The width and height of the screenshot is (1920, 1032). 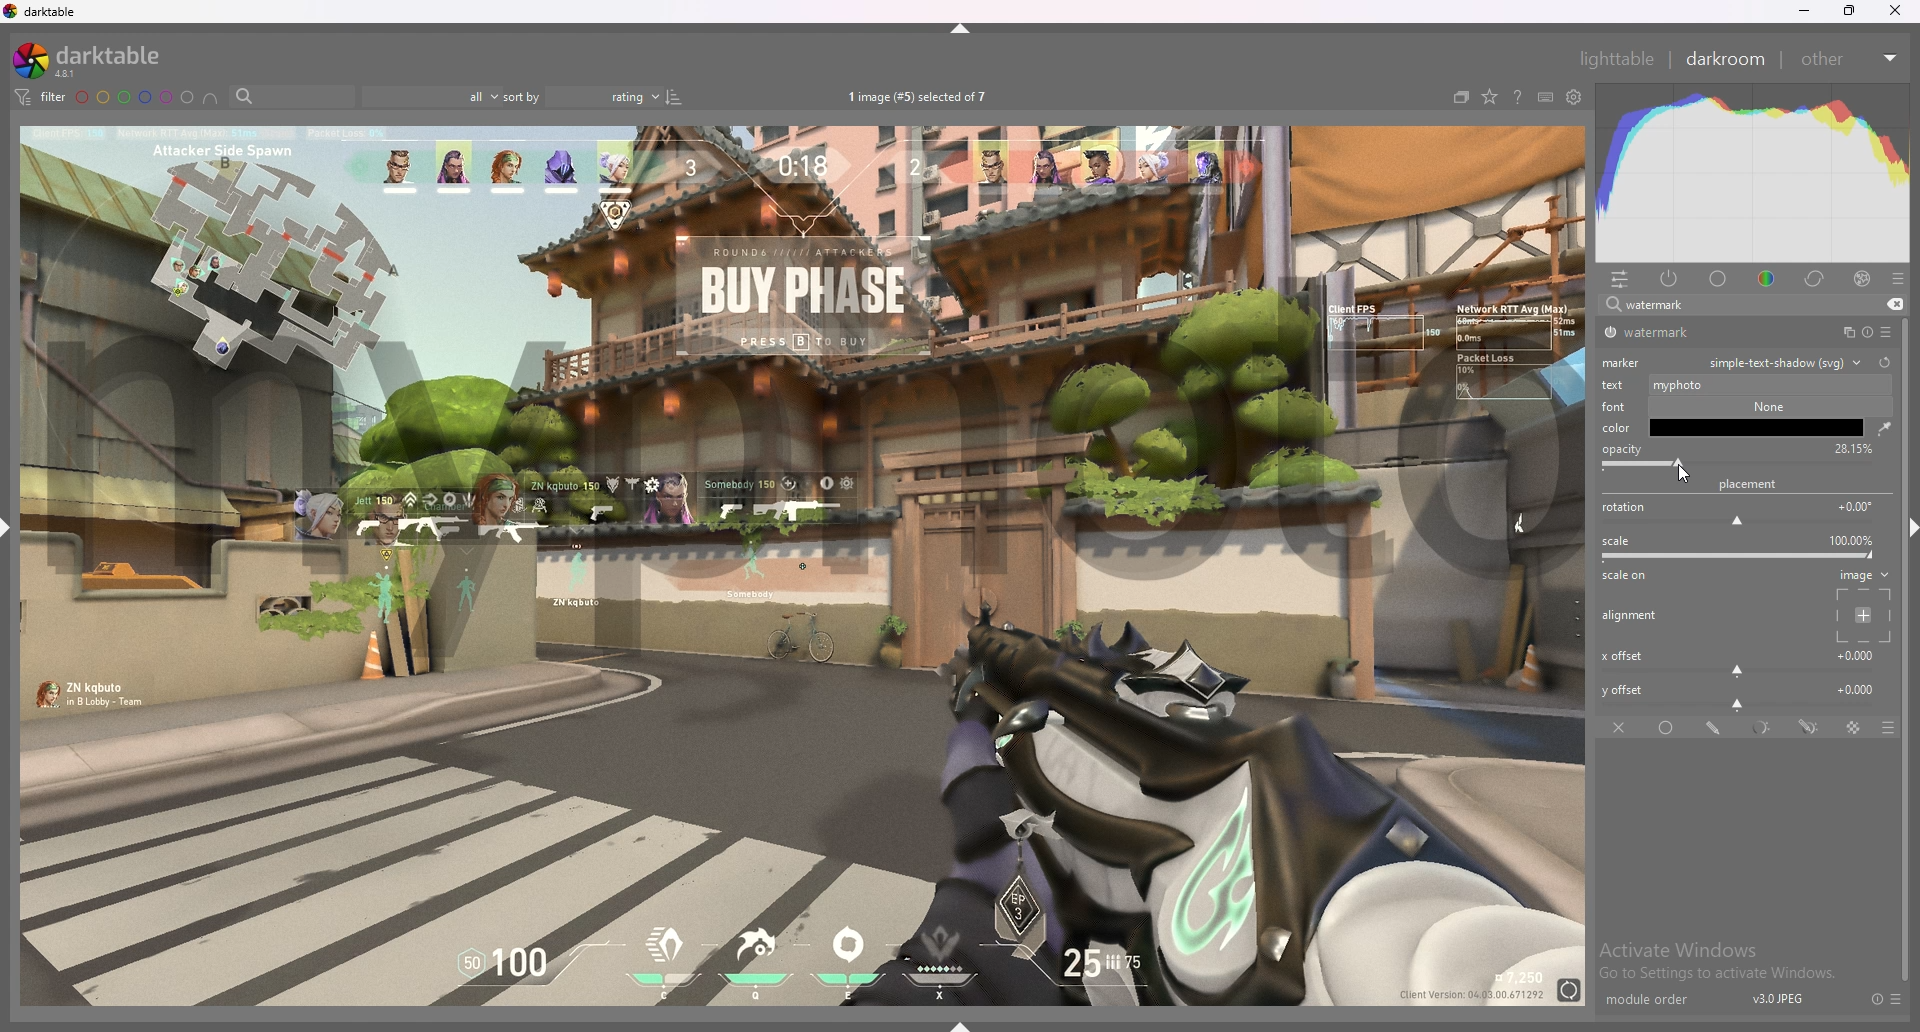 What do you see at coordinates (963, 28) in the screenshot?
I see `hide` at bounding box center [963, 28].